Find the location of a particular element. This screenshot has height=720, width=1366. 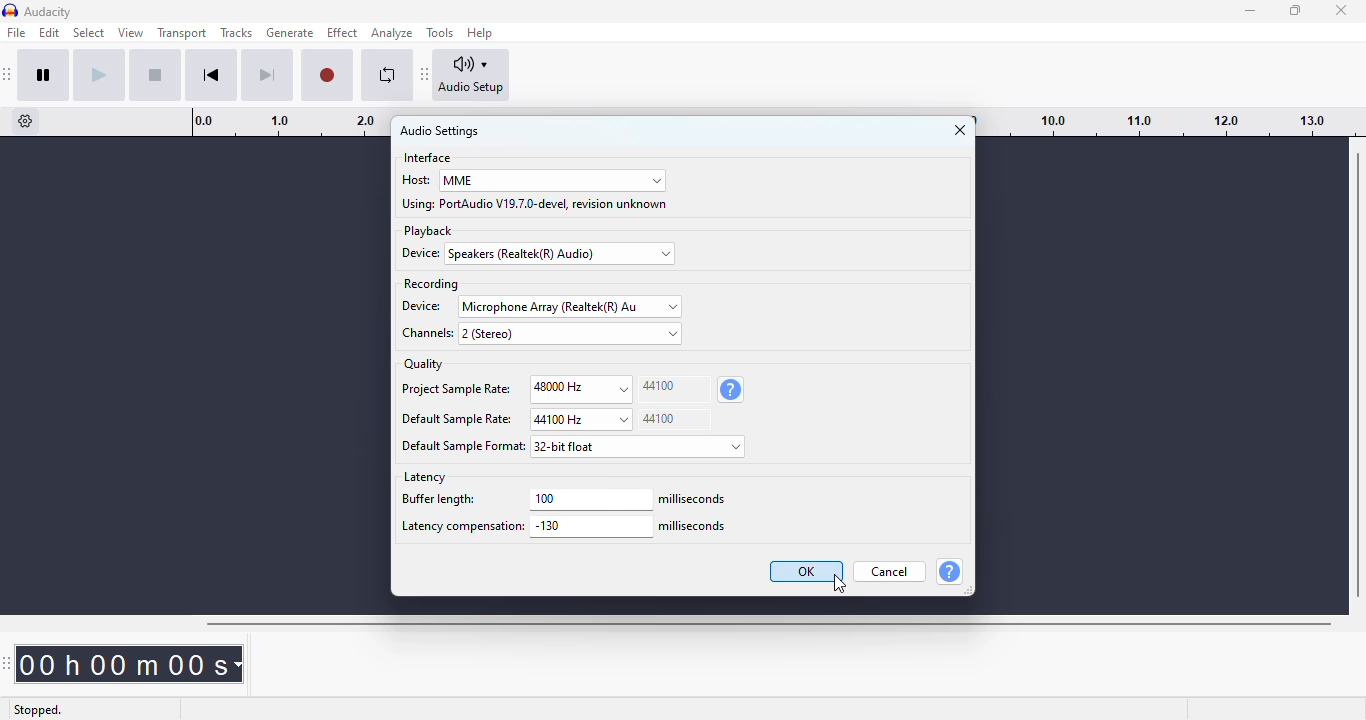

tools is located at coordinates (440, 33).